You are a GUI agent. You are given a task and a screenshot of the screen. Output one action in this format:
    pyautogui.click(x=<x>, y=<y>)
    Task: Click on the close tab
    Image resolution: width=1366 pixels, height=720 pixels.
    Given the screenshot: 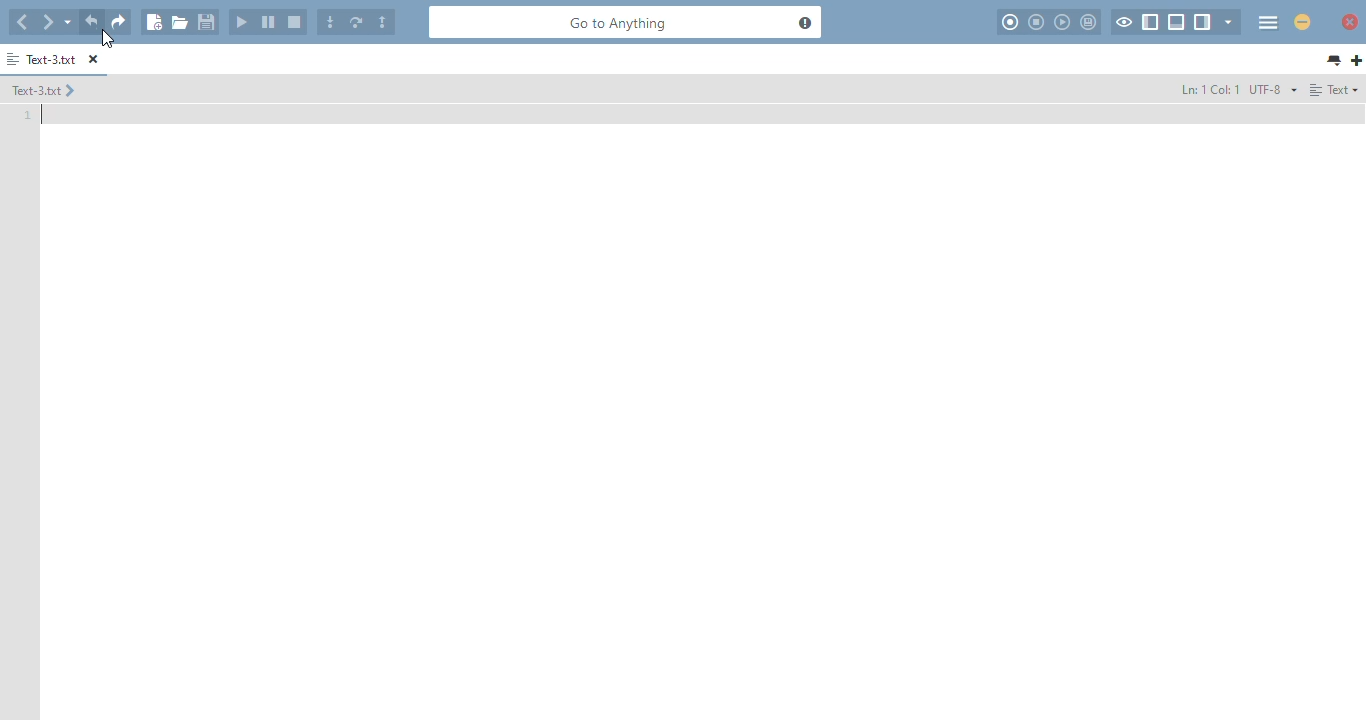 What is the action you would take?
    pyautogui.click(x=107, y=60)
    